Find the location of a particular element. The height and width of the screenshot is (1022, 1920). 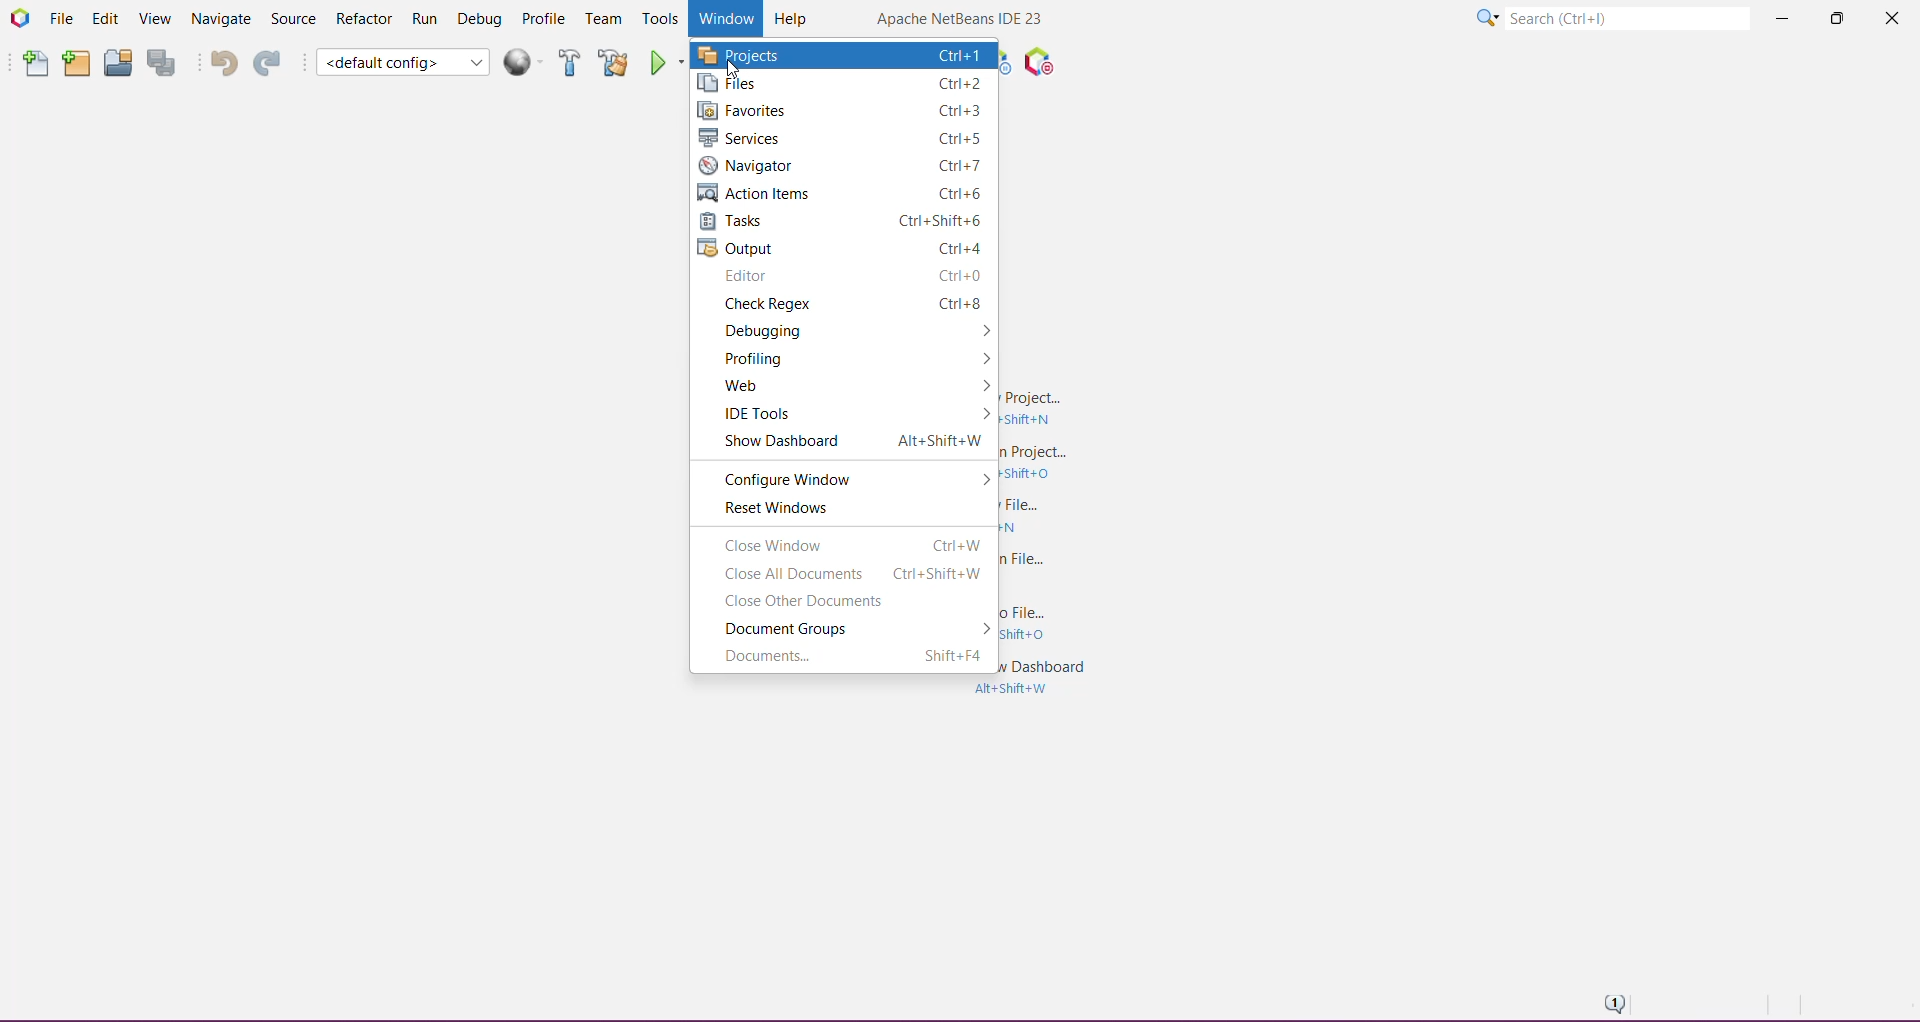

Edit is located at coordinates (104, 20).